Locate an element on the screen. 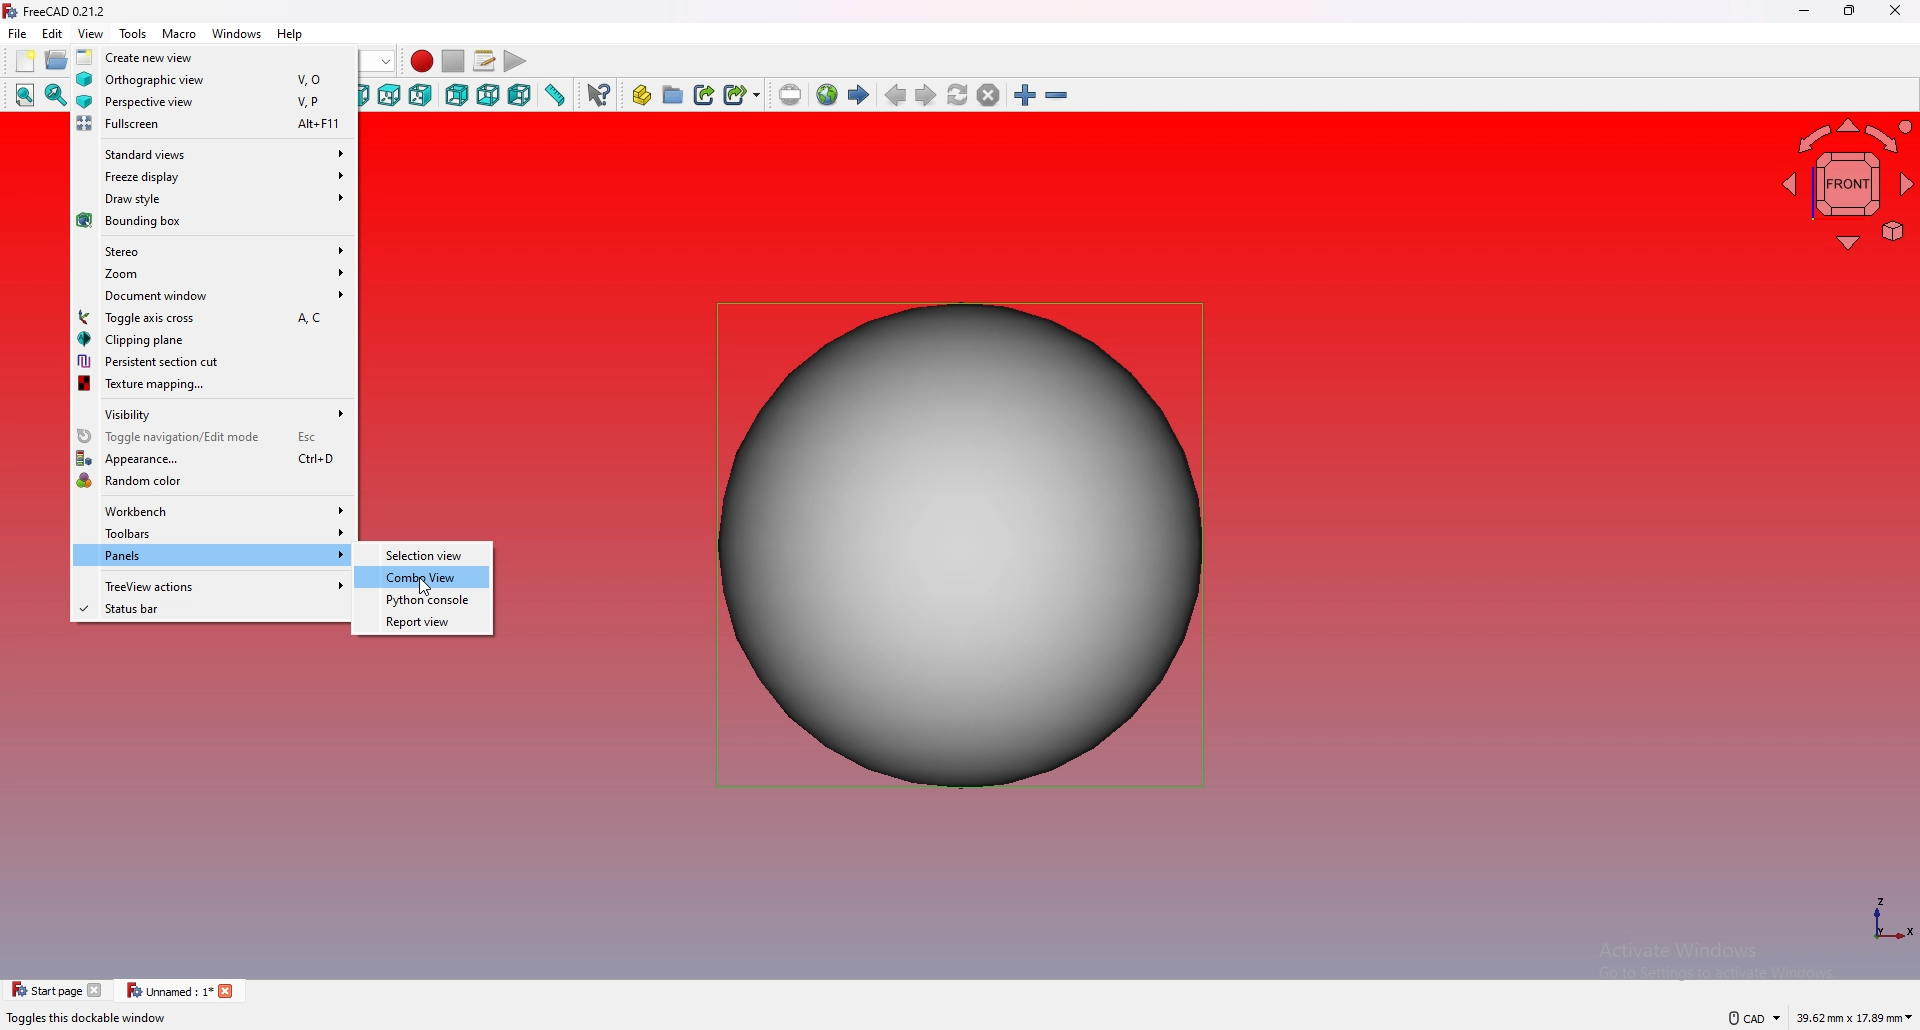  tree view actions is located at coordinates (212, 585).